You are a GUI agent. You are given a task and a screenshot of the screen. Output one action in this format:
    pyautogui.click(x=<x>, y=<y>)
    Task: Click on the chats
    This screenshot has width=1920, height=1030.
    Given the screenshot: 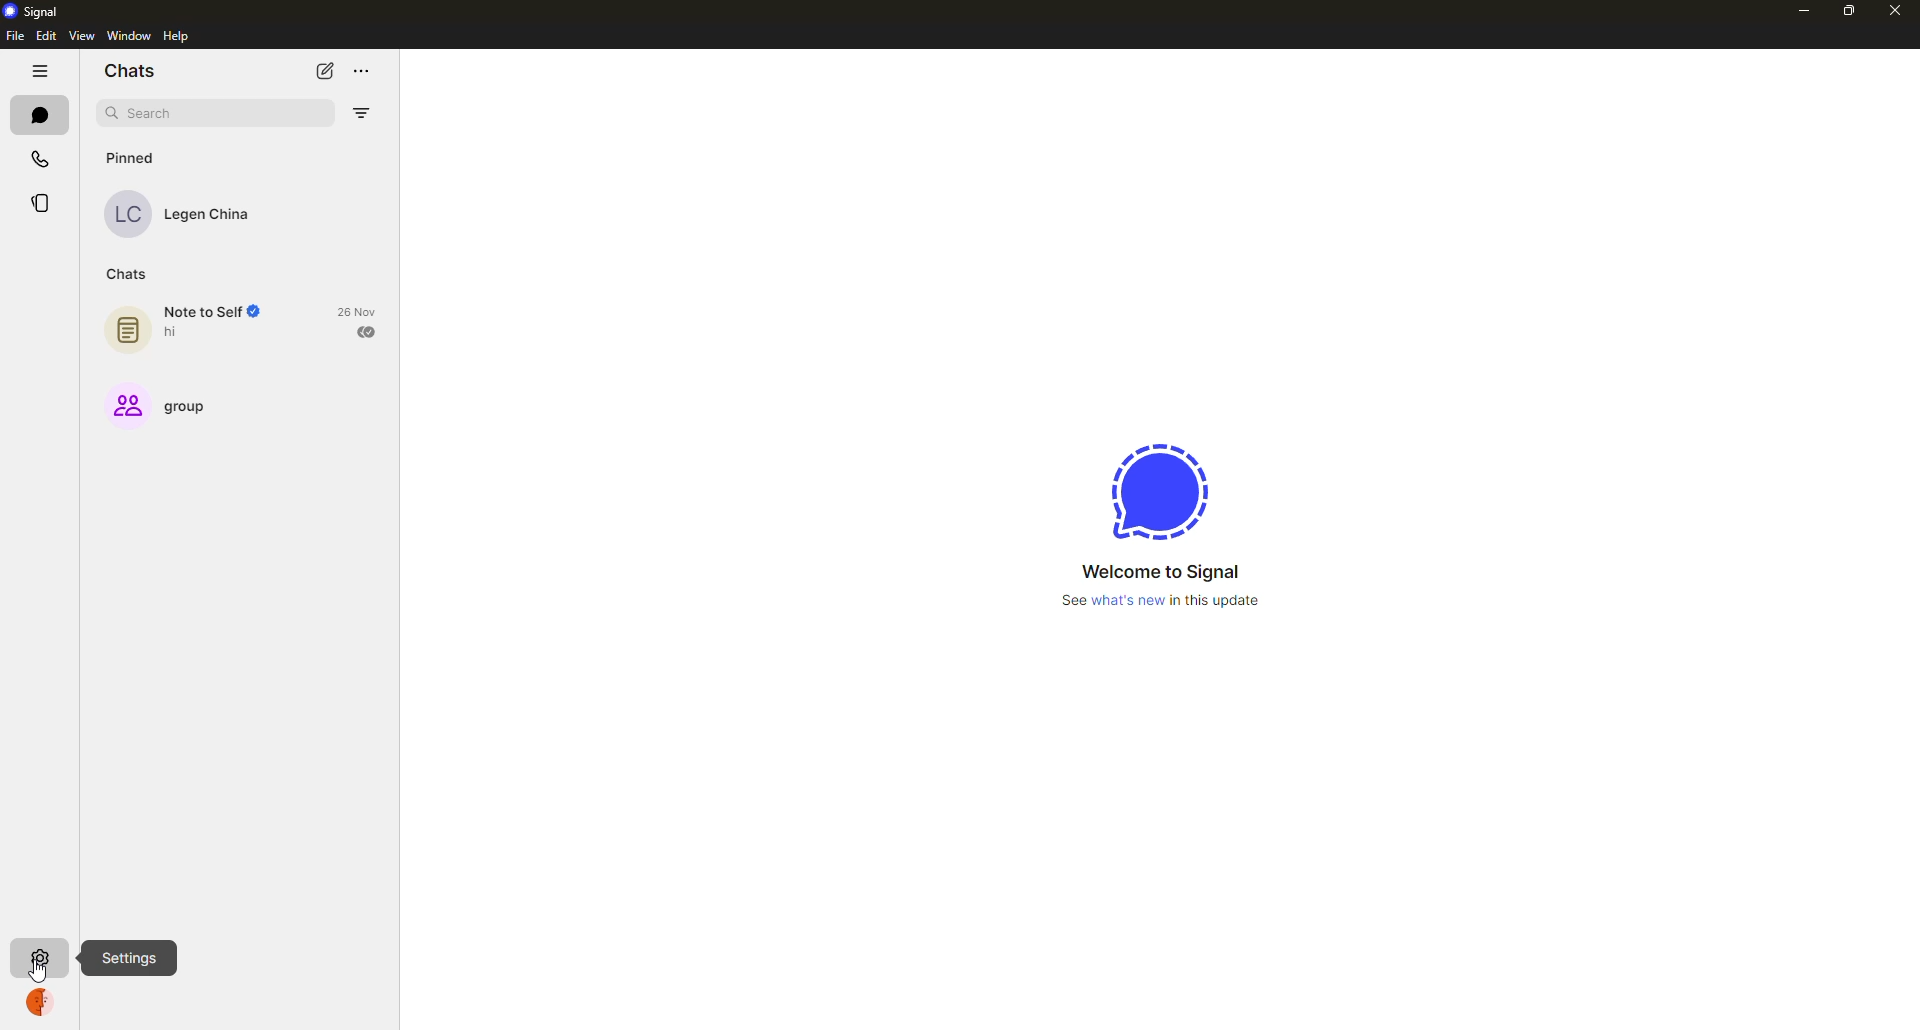 What is the action you would take?
    pyautogui.click(x=38, y=114)
    